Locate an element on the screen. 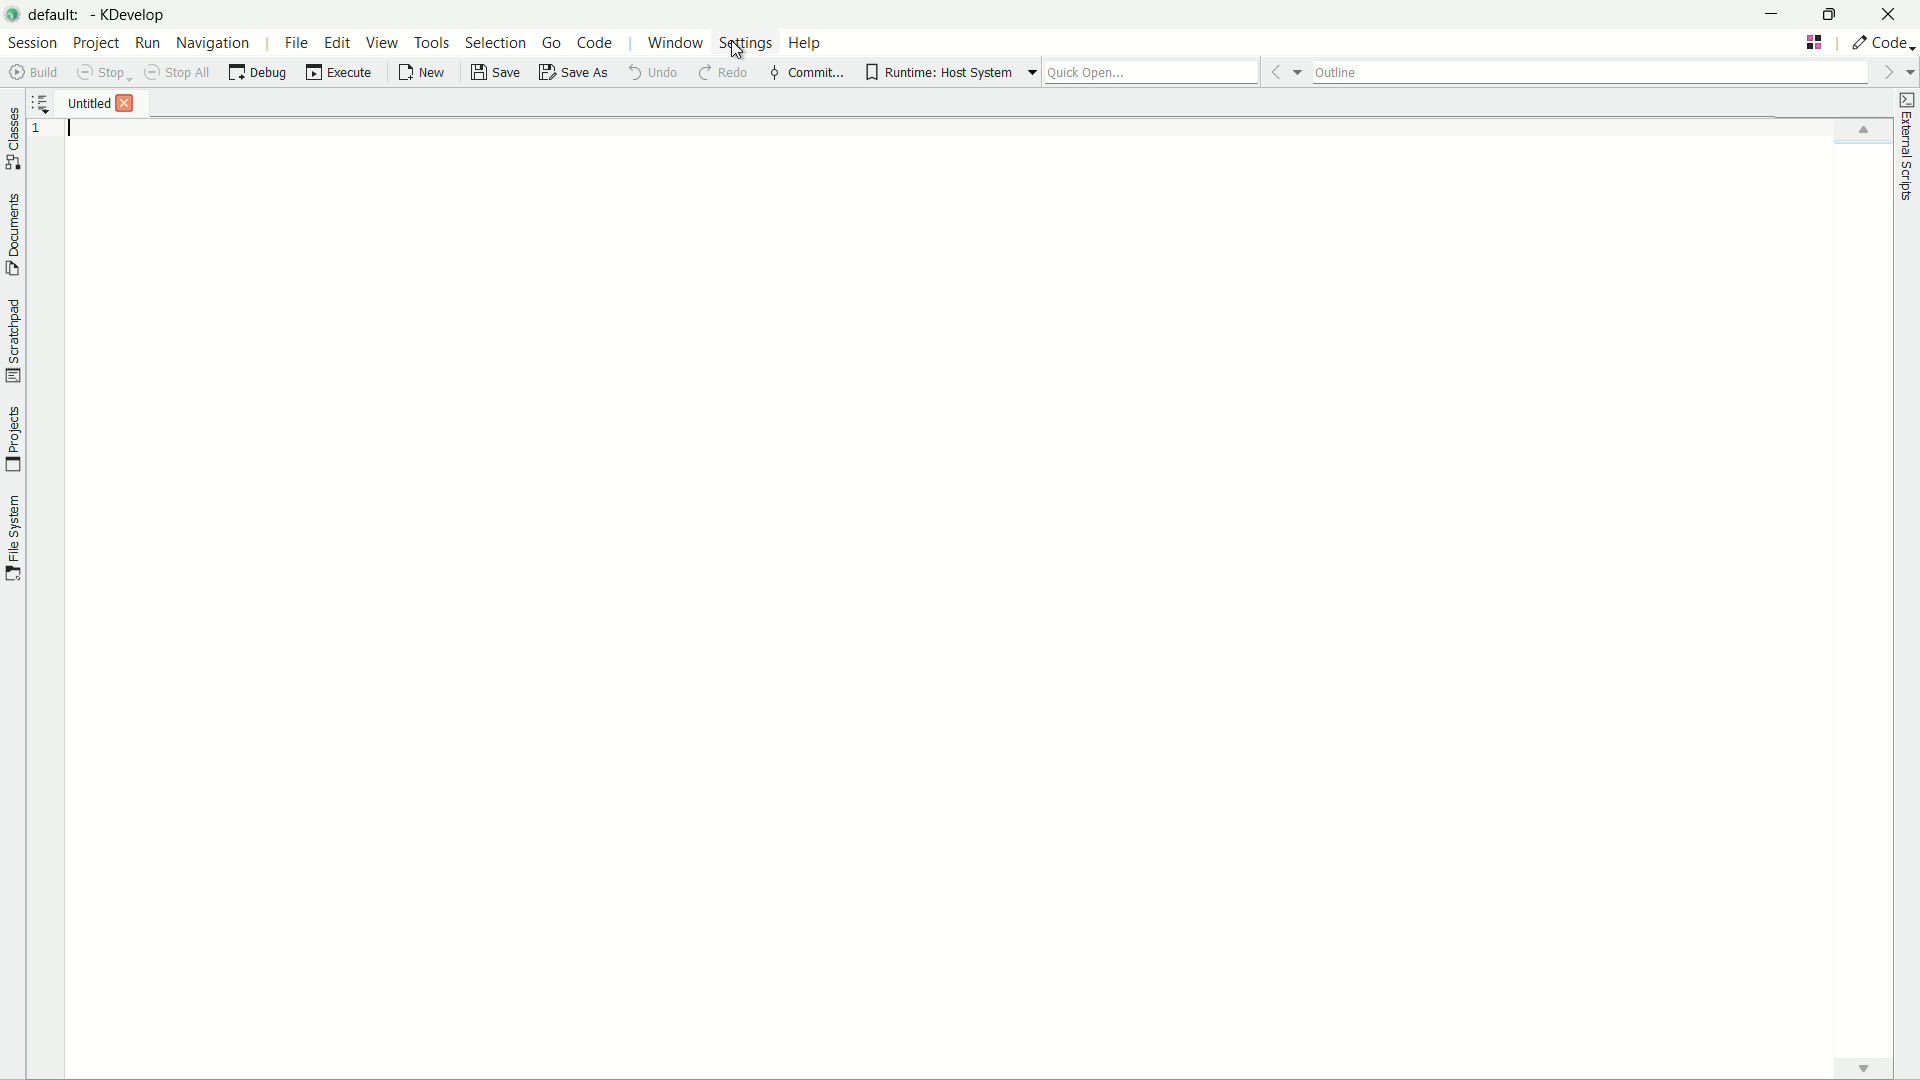 The width and height of the screenshot is (1920, 1080). debug is located at coordinates (257, 73).